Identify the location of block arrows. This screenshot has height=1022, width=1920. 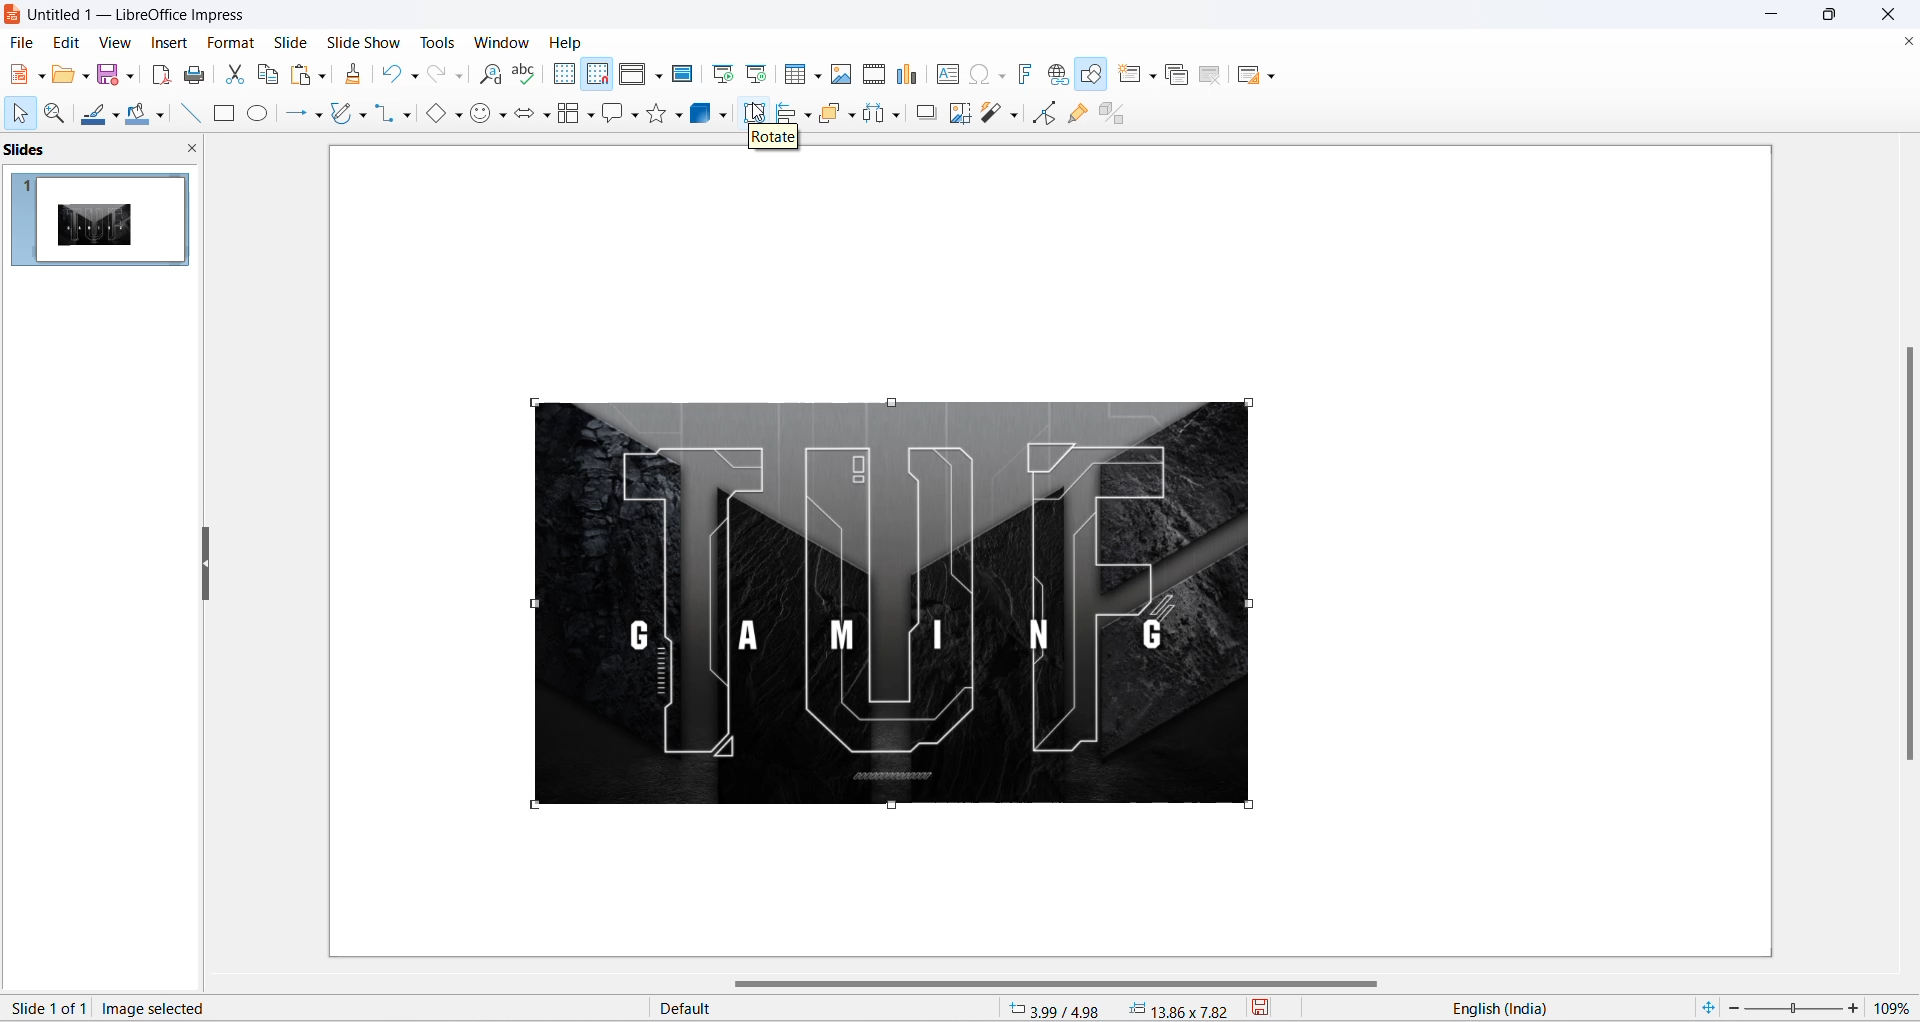
(525, 117).